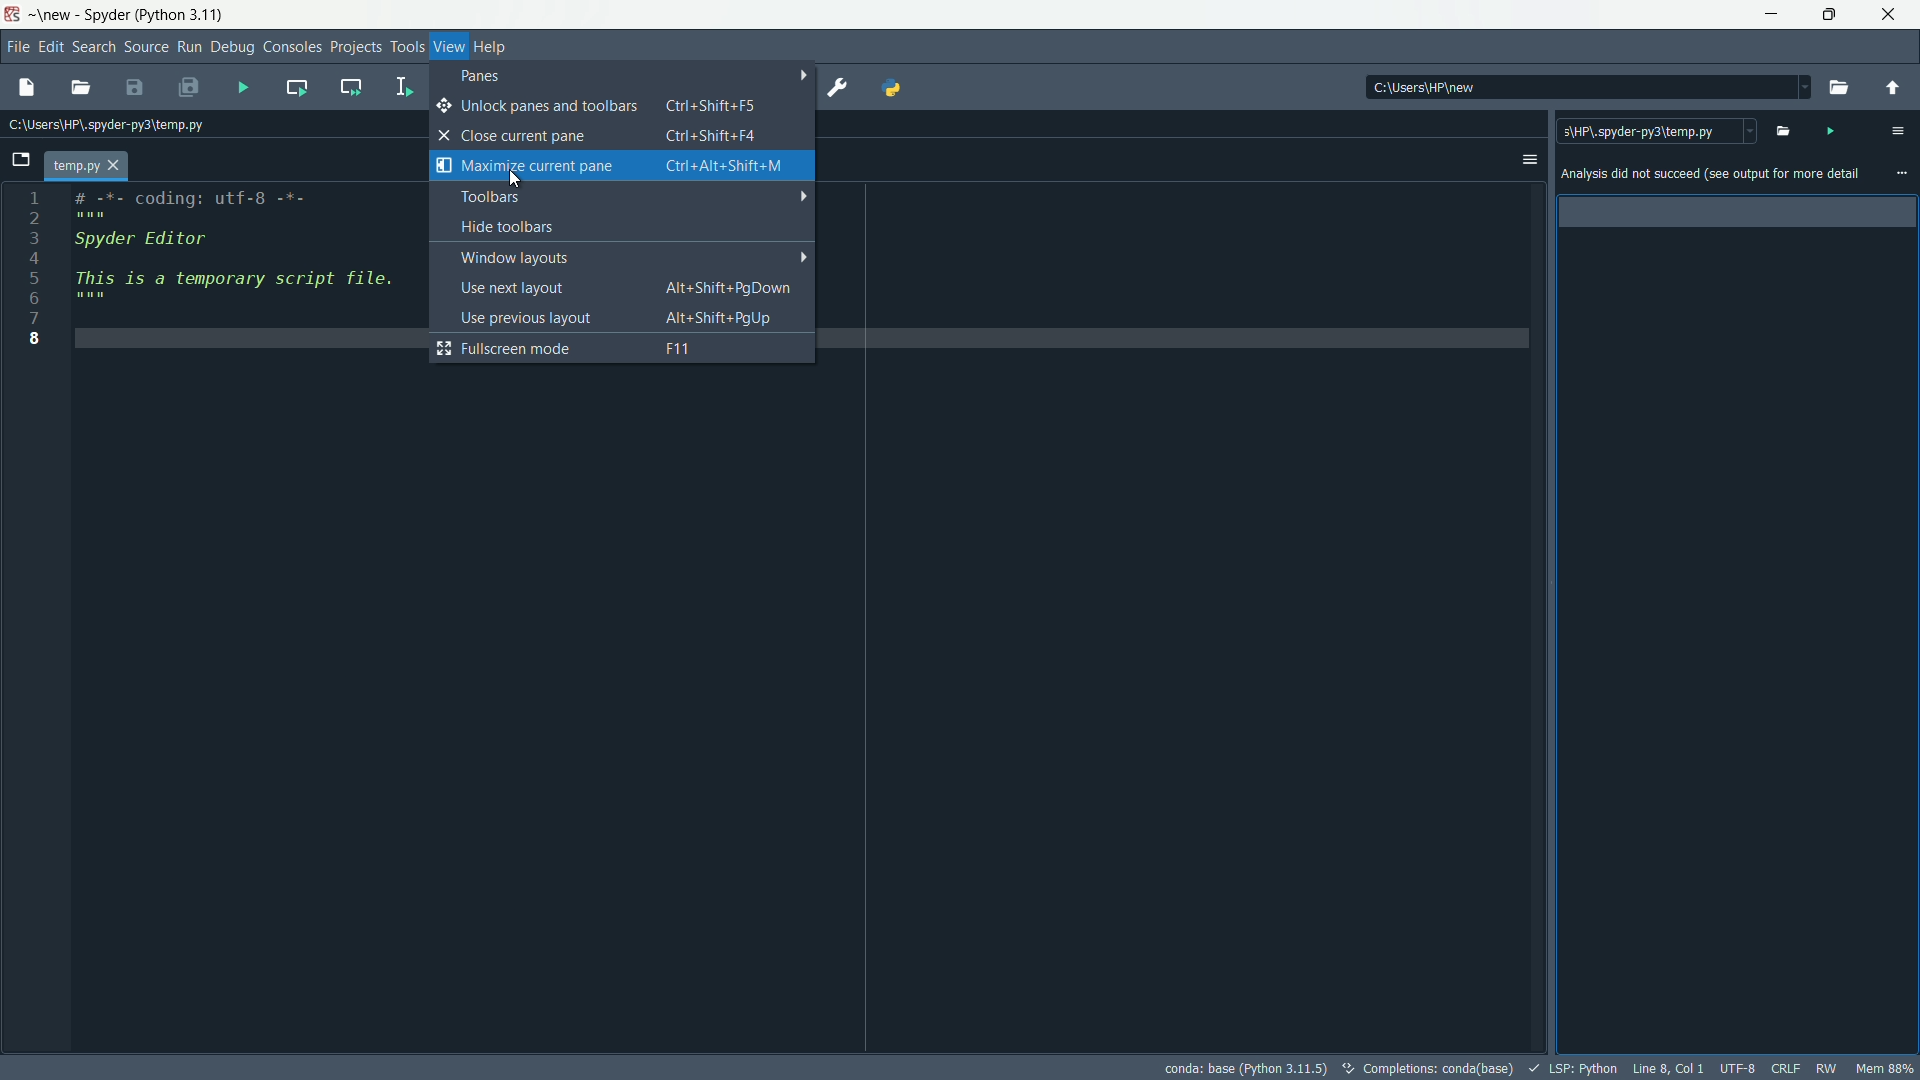 The height and width of the screenshot is (1080, 1920). Describe the element at coordinates (87, 164) in the screenshot. I see `file name` at that location.